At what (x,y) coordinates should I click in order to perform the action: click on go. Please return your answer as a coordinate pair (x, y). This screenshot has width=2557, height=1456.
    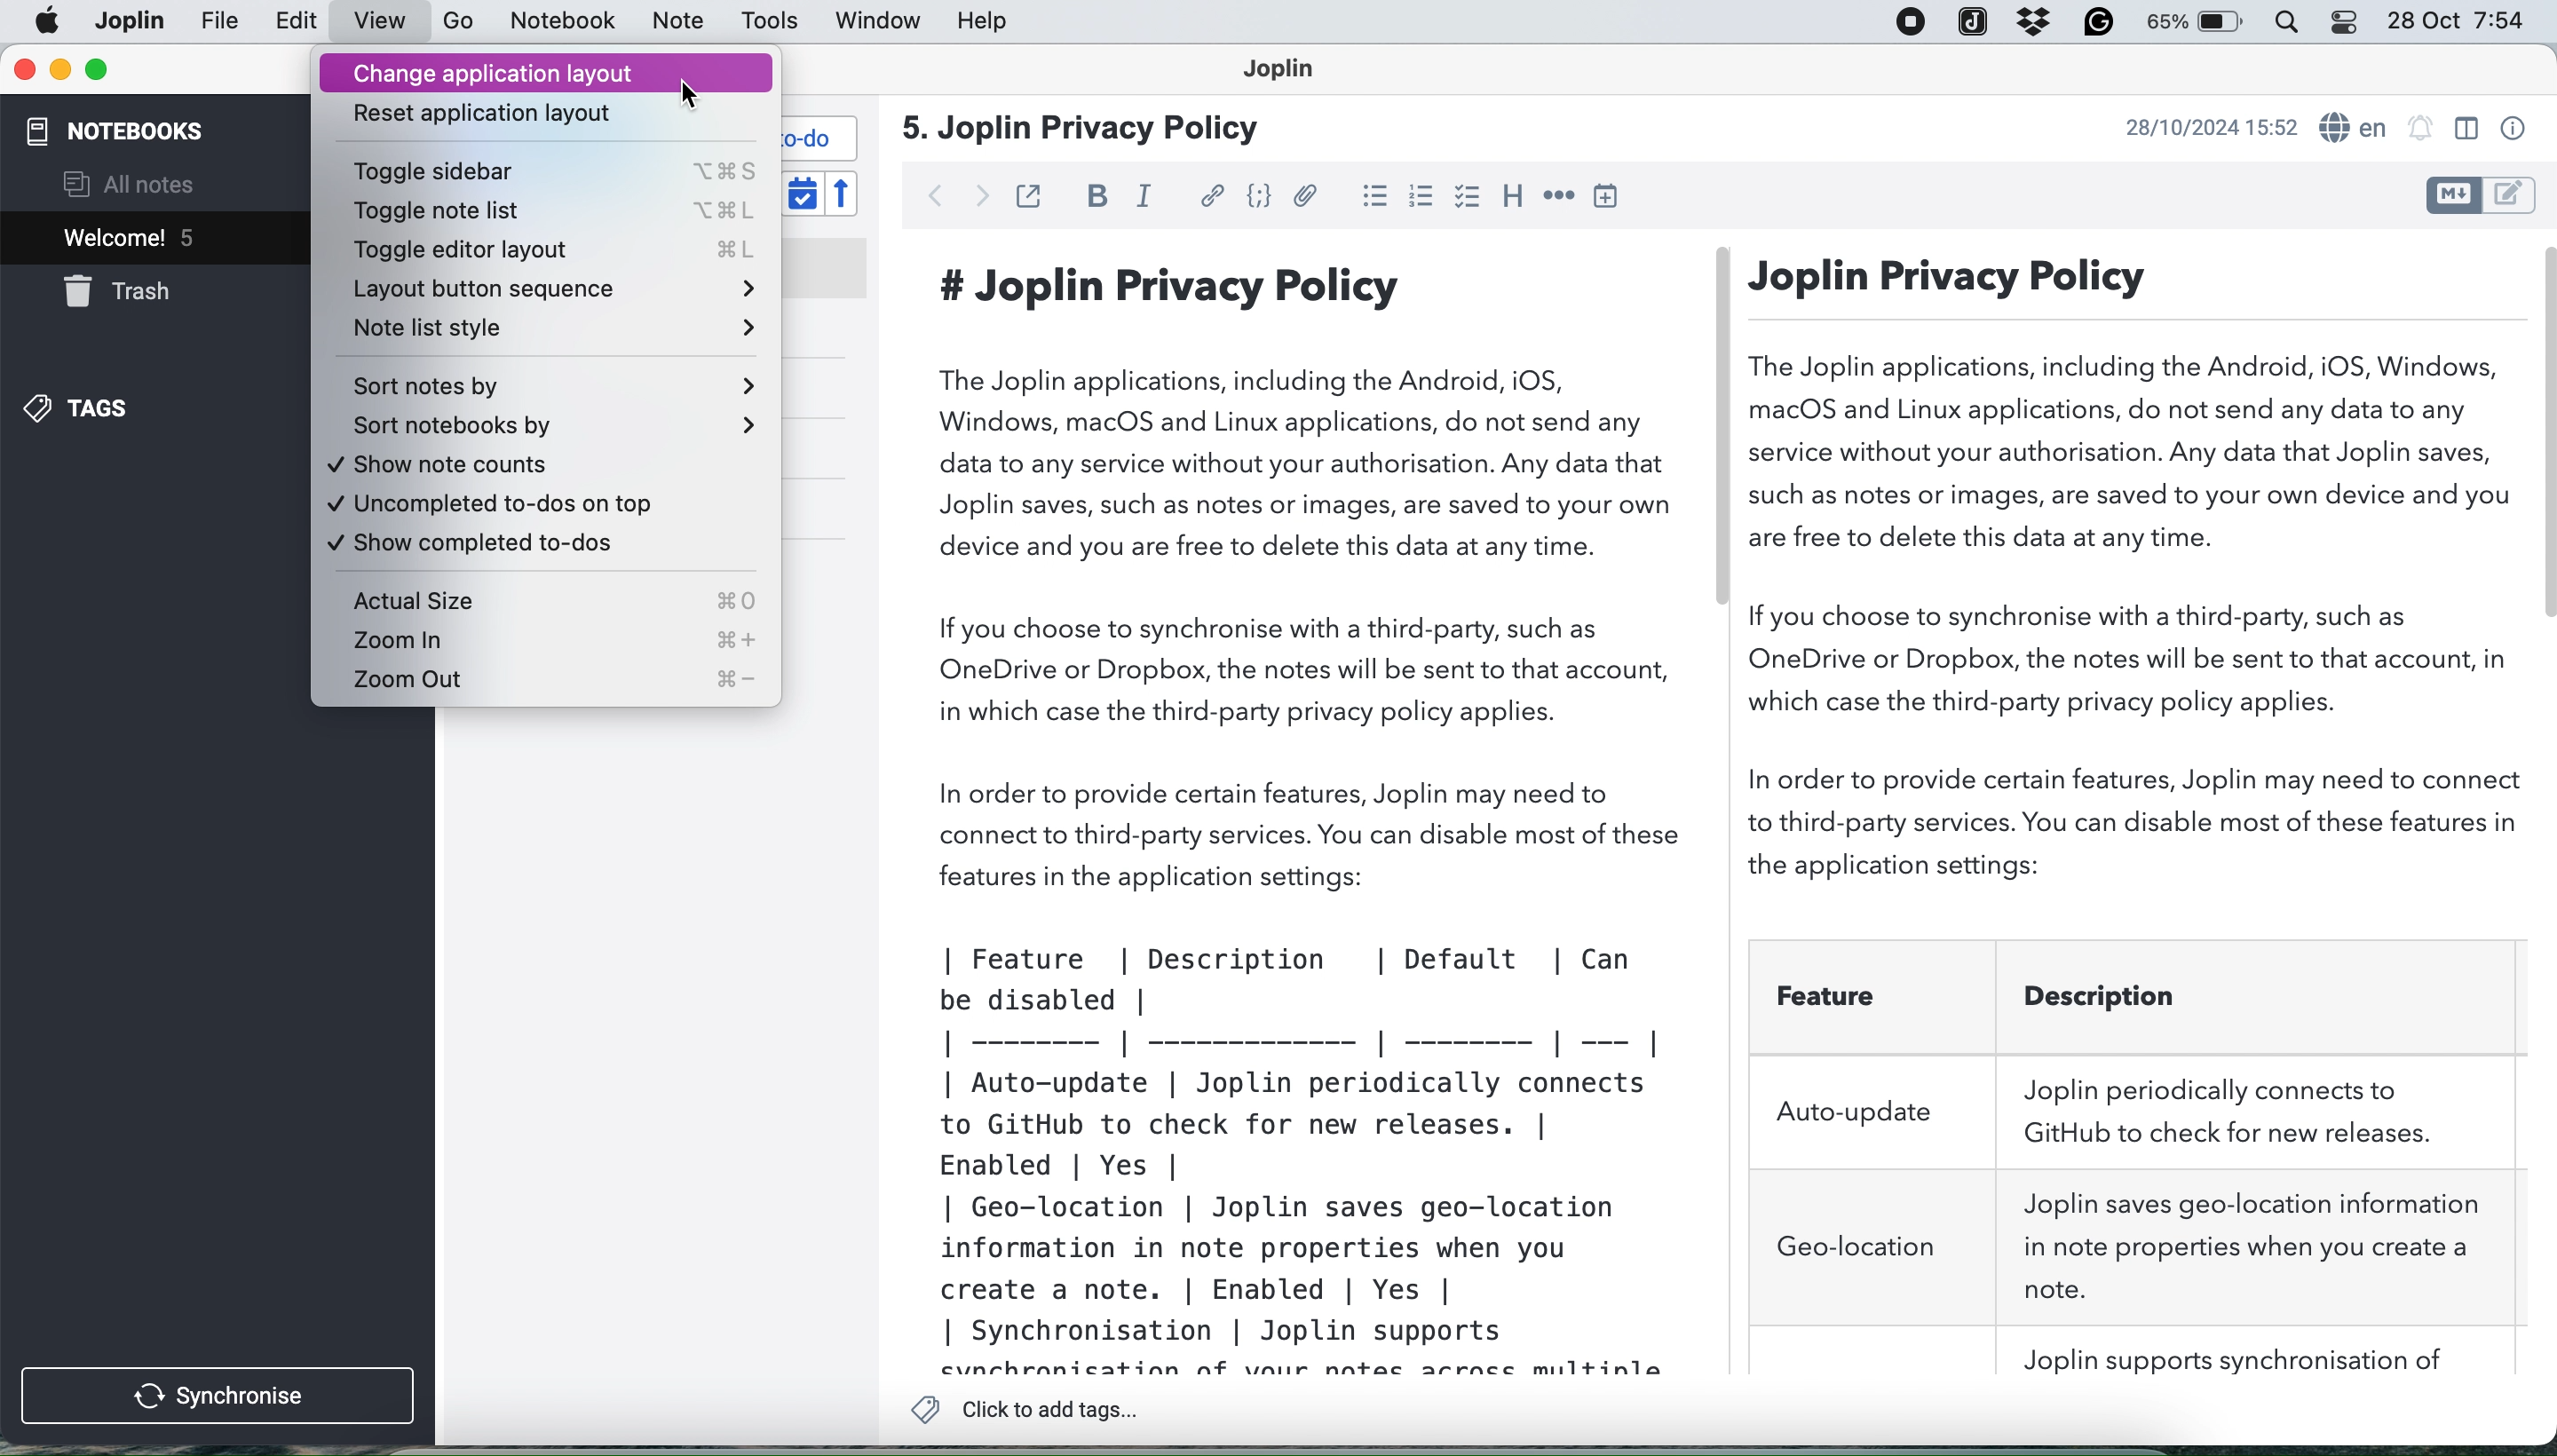
    Looking at the image, I should click on (460, 23).